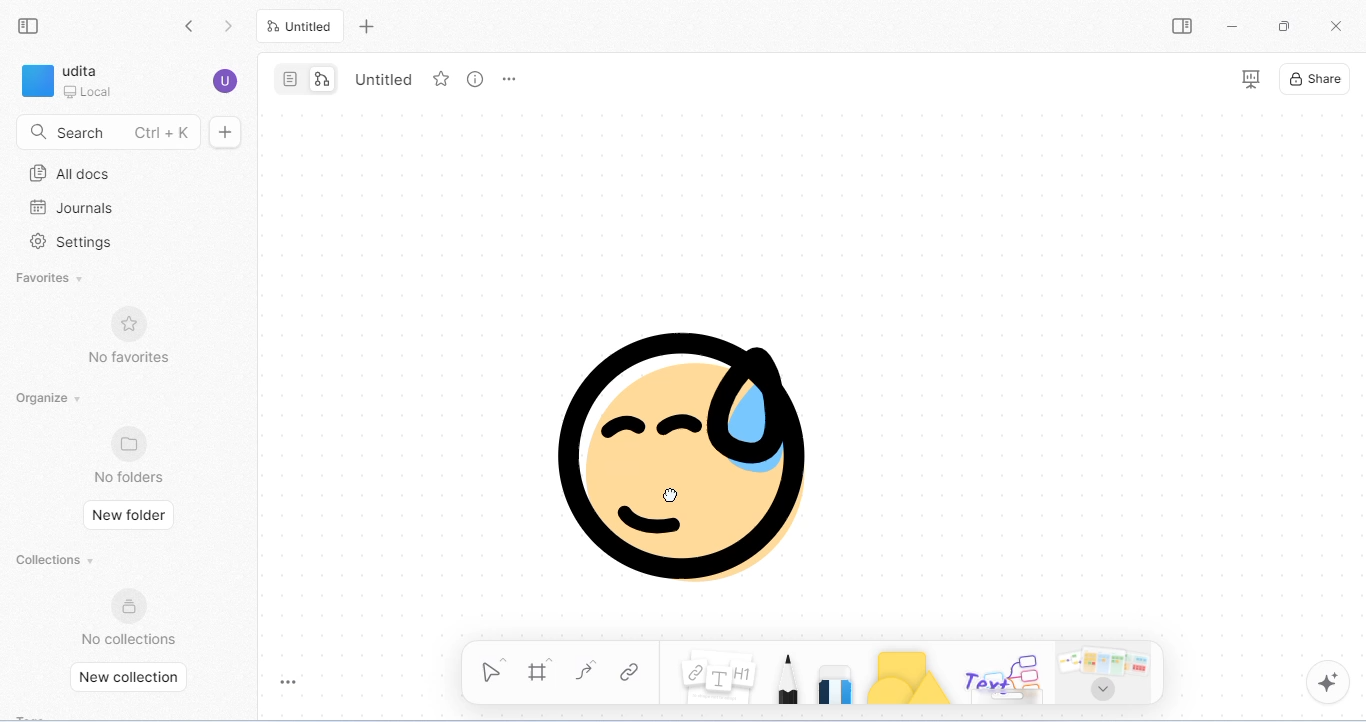  What do you see at coordinates (1283, 25) in the screenshot?
I see `maximize ` at bounding box center [1283, 25].